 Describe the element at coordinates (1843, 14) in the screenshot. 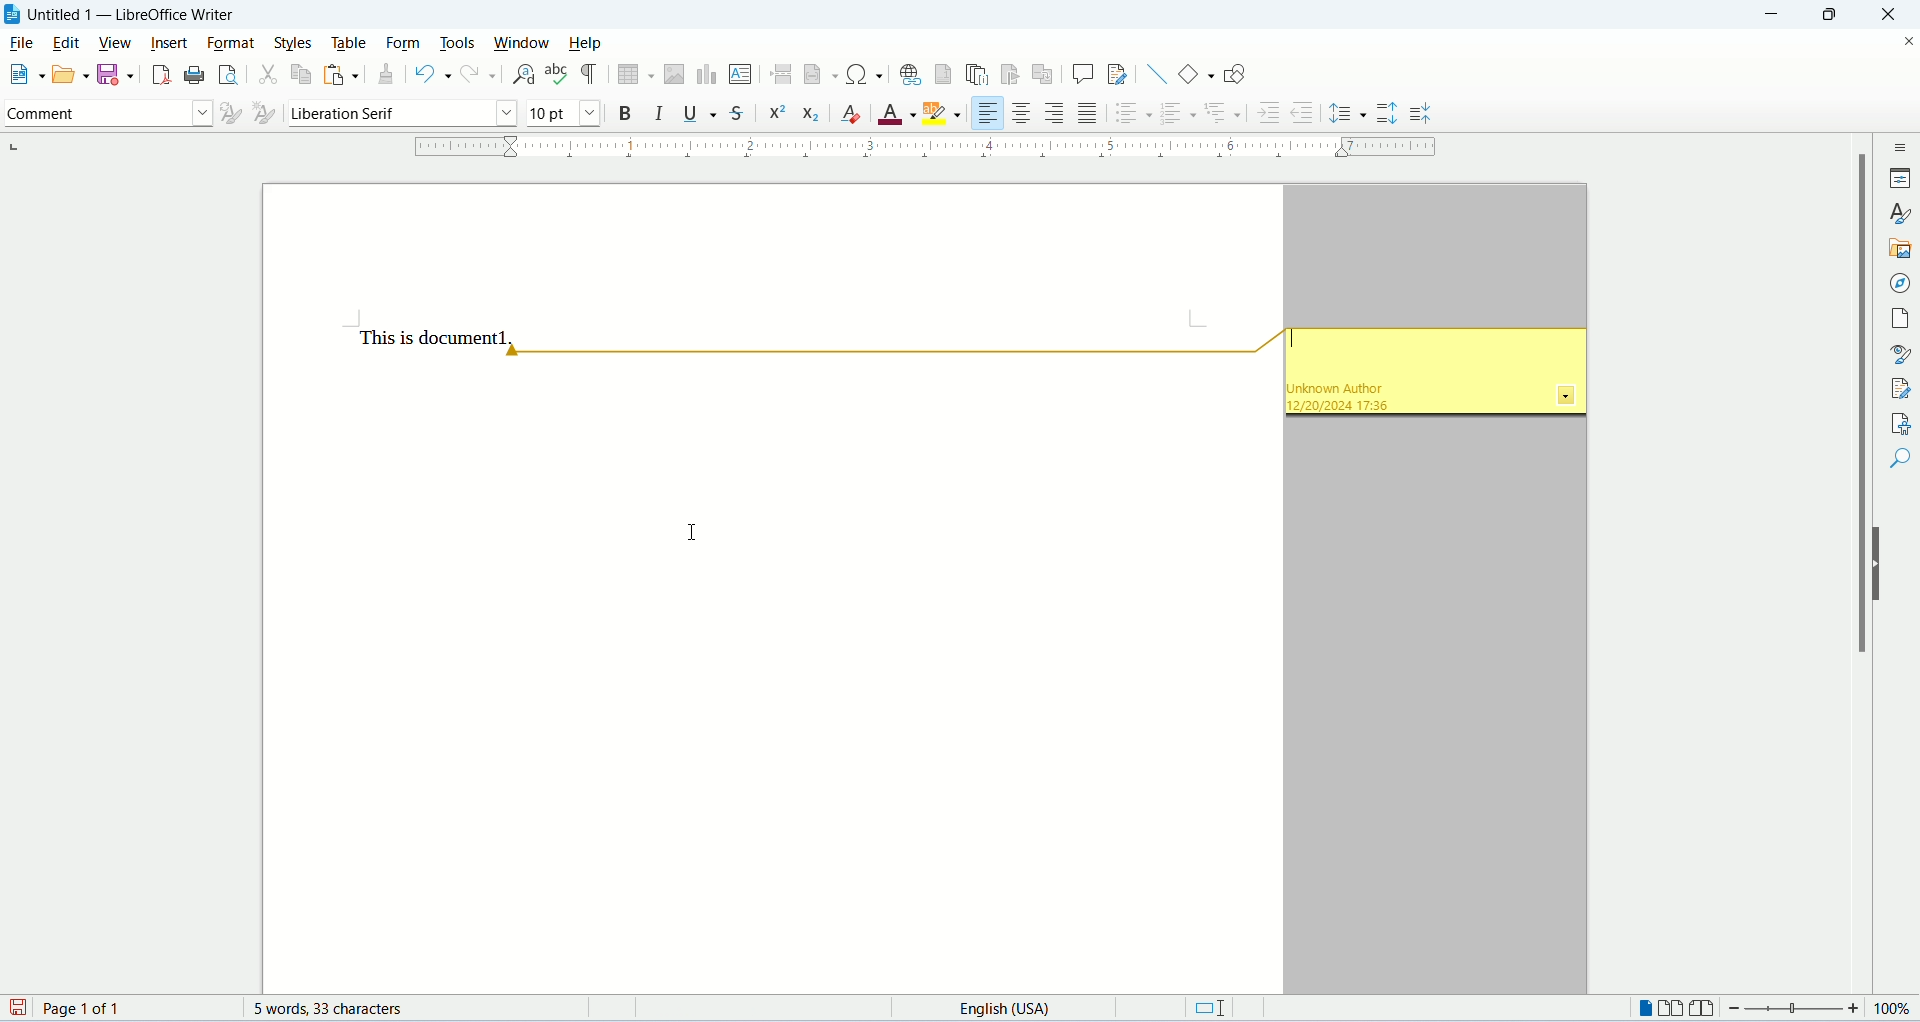

I see `maximize` at that location.